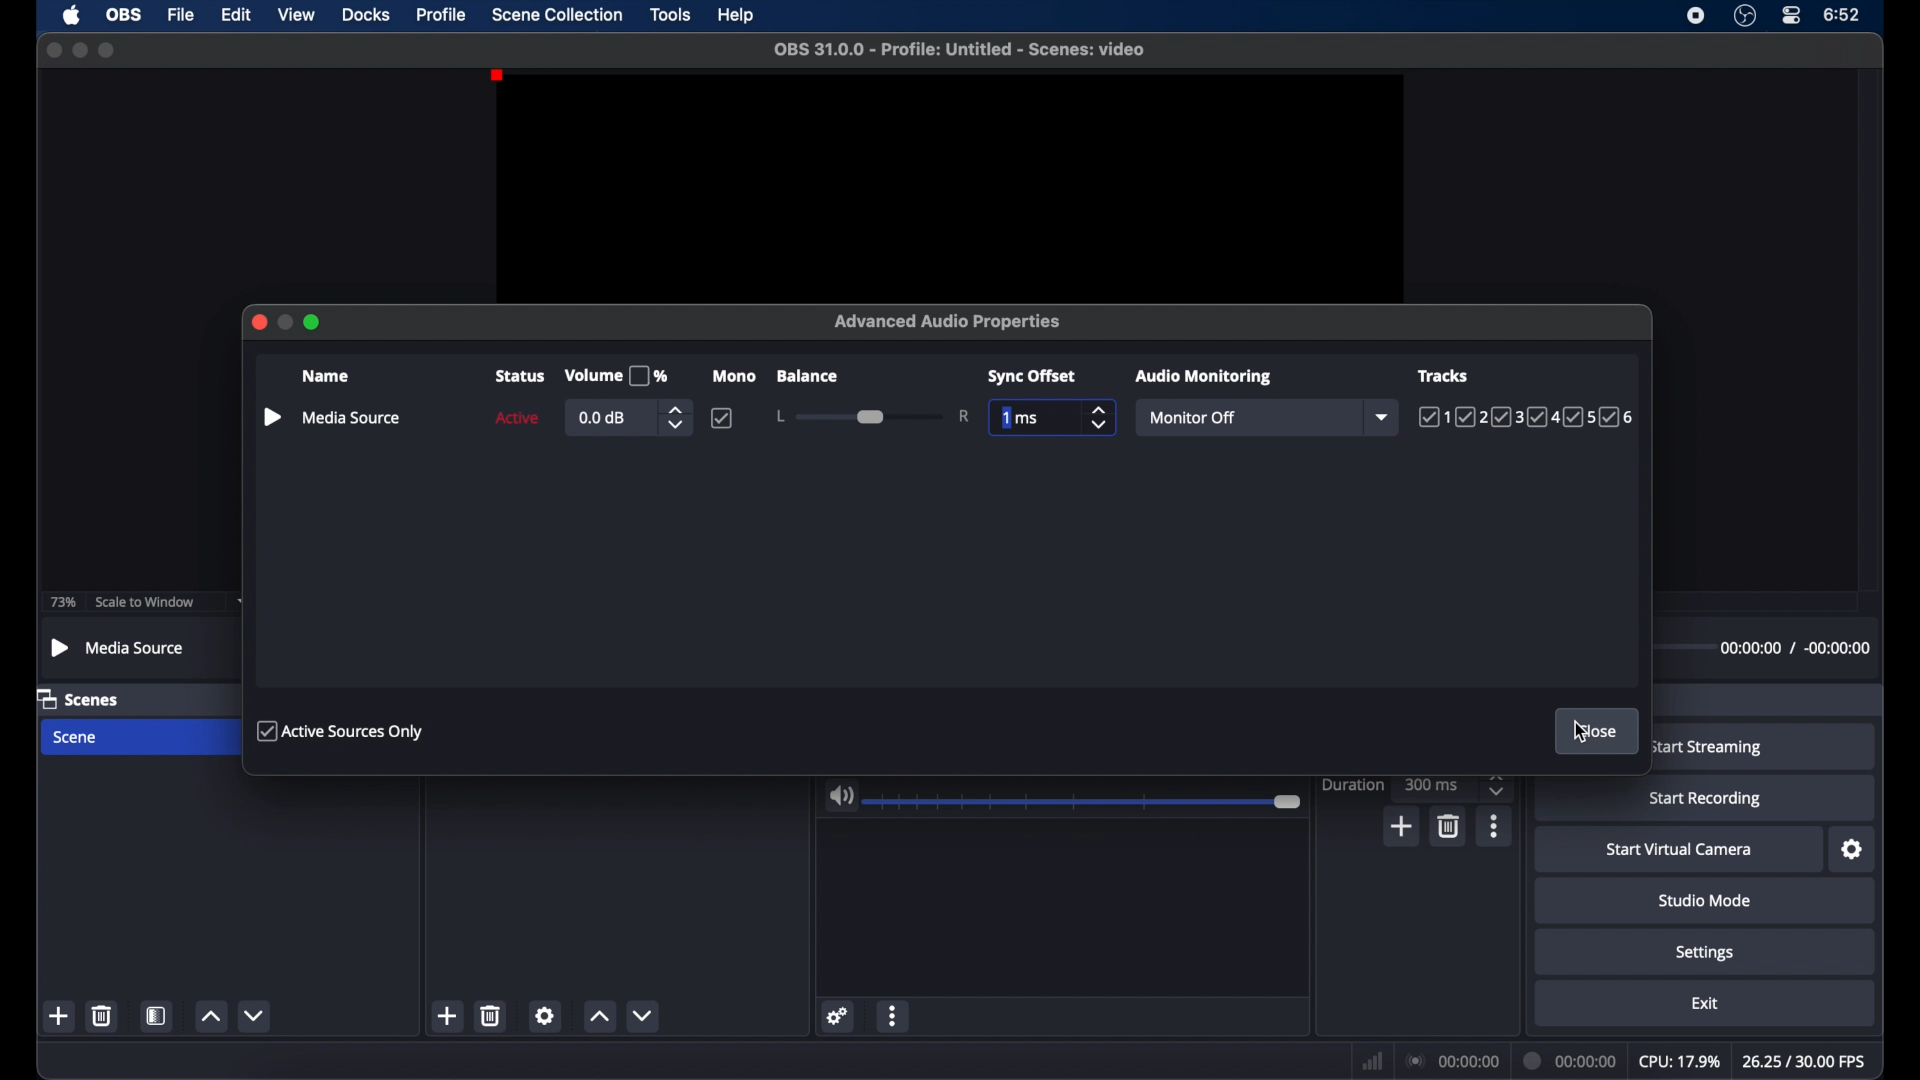  I want to click on network, so click(1373, 1061).